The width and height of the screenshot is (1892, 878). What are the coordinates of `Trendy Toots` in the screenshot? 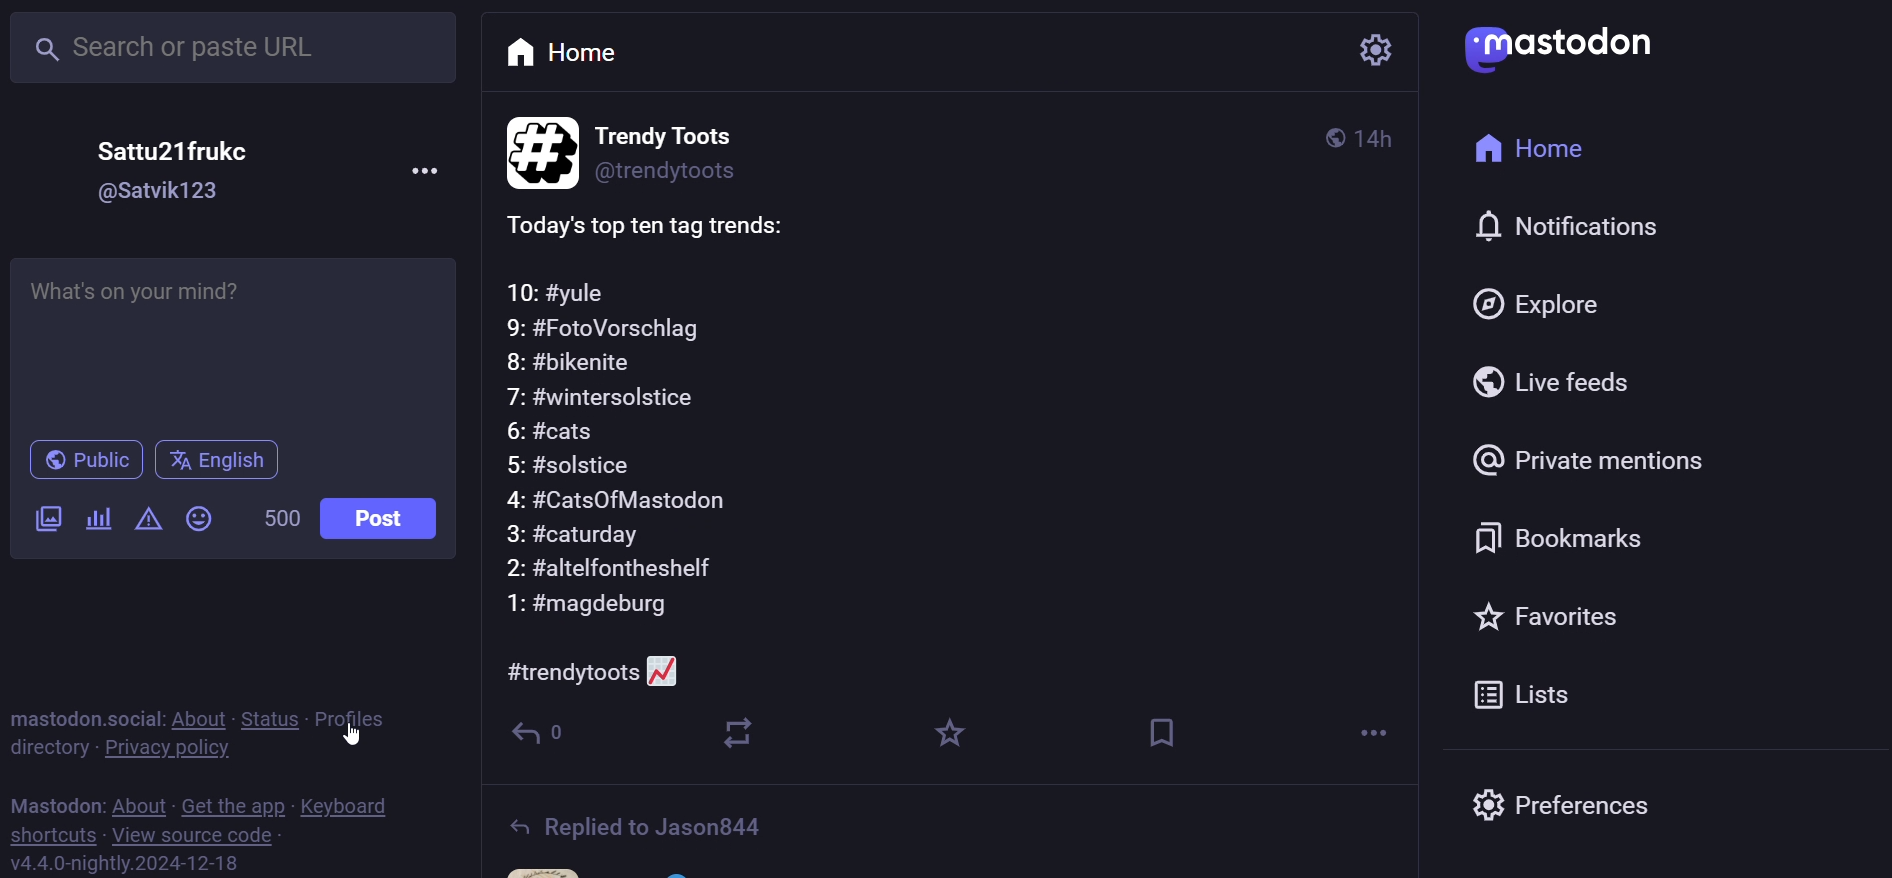 It's located at (668, 134).